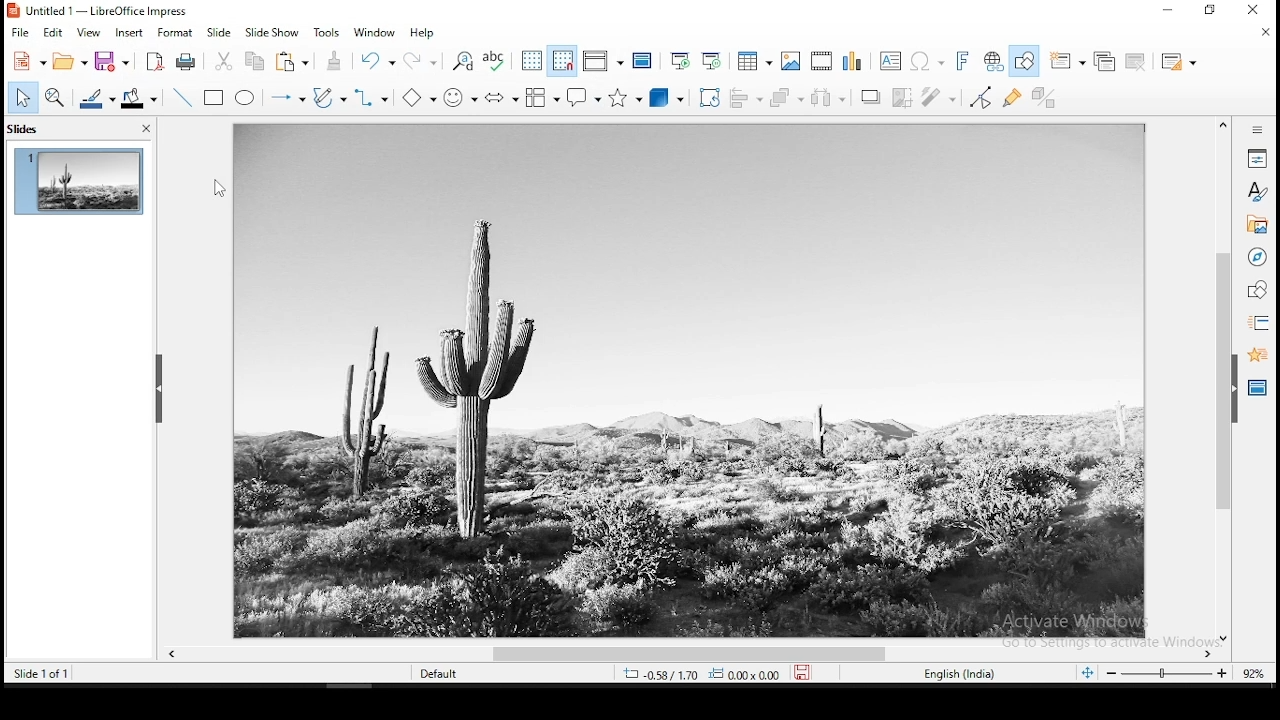 The width and height of the screenshot is (1280, 720). I want to click on format, so click(179, 34).